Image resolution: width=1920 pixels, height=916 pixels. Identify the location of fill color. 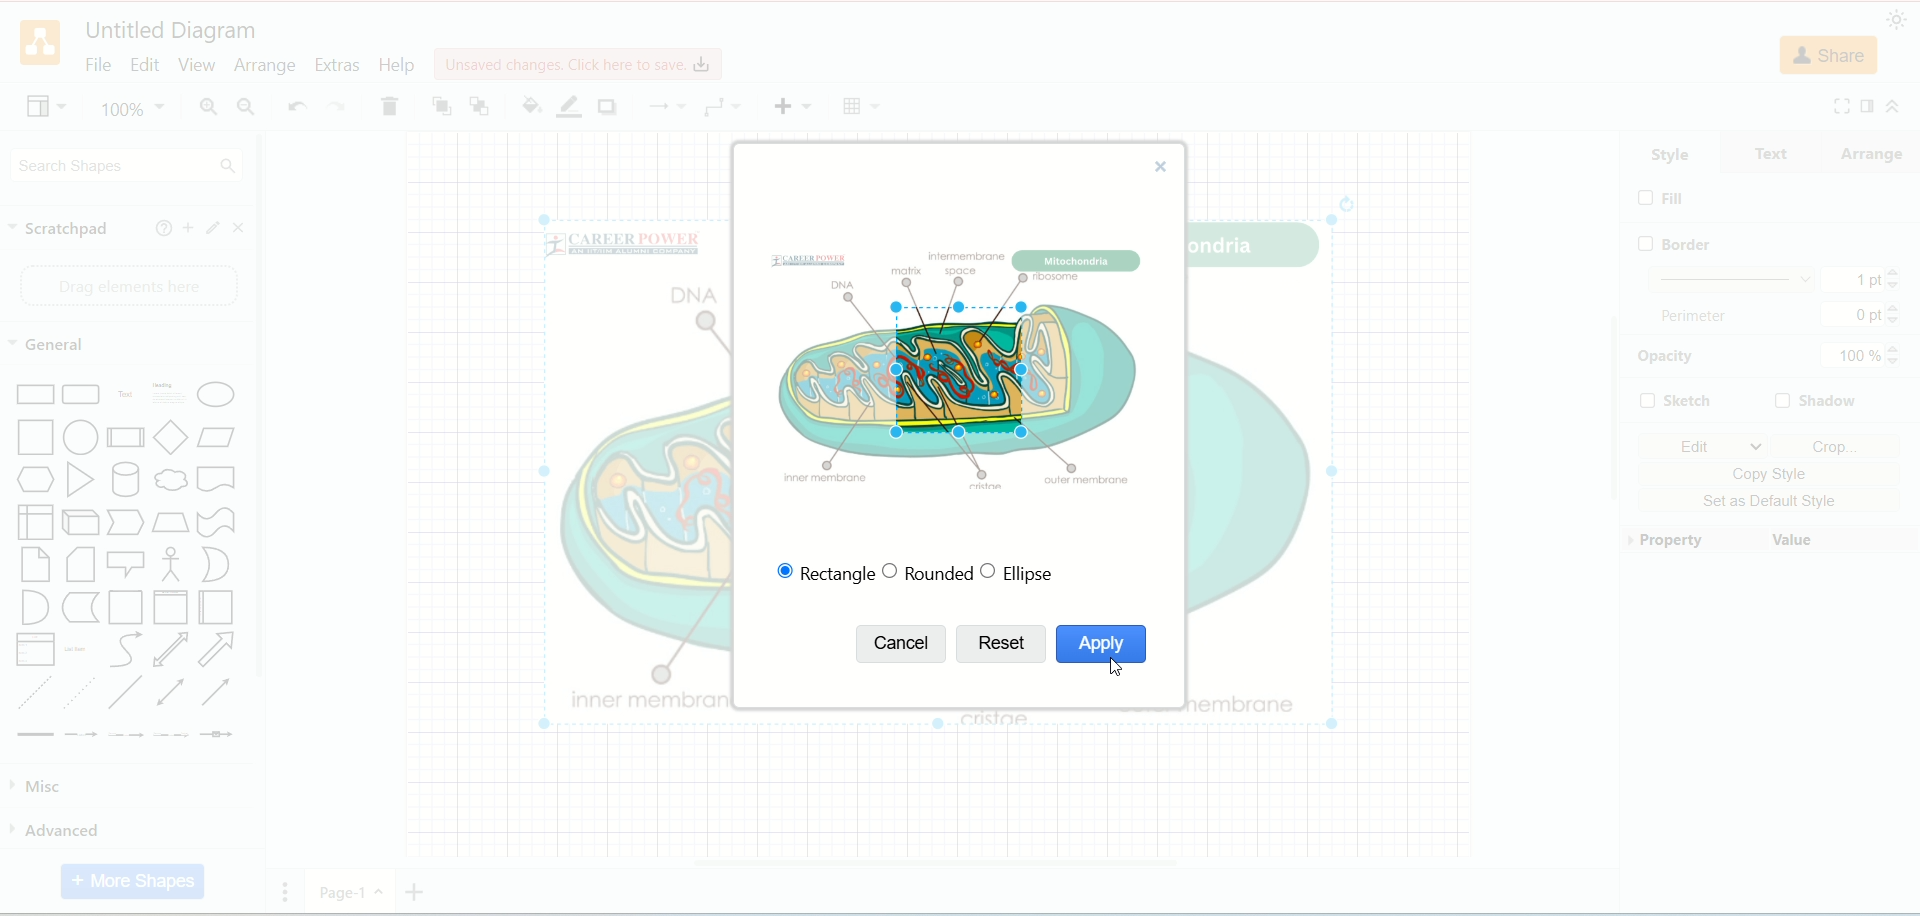
(529, 104).